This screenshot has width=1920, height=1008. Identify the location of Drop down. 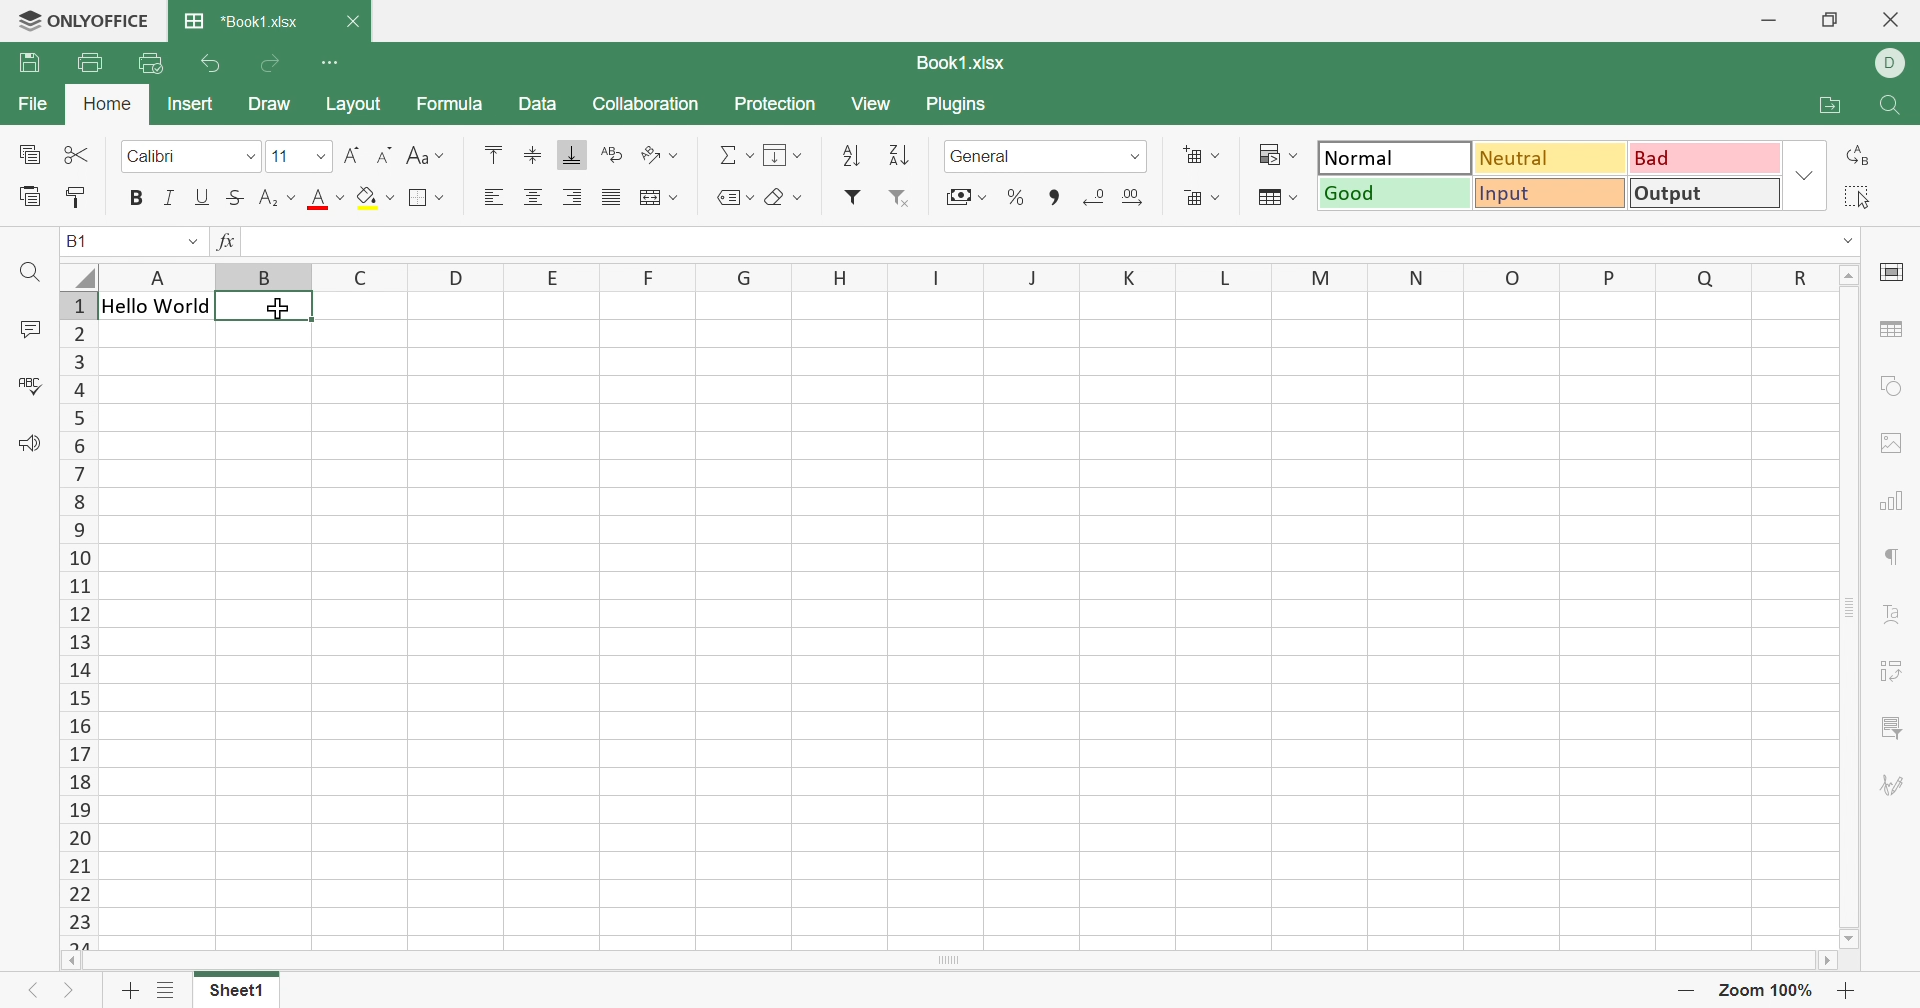
(195, 244).